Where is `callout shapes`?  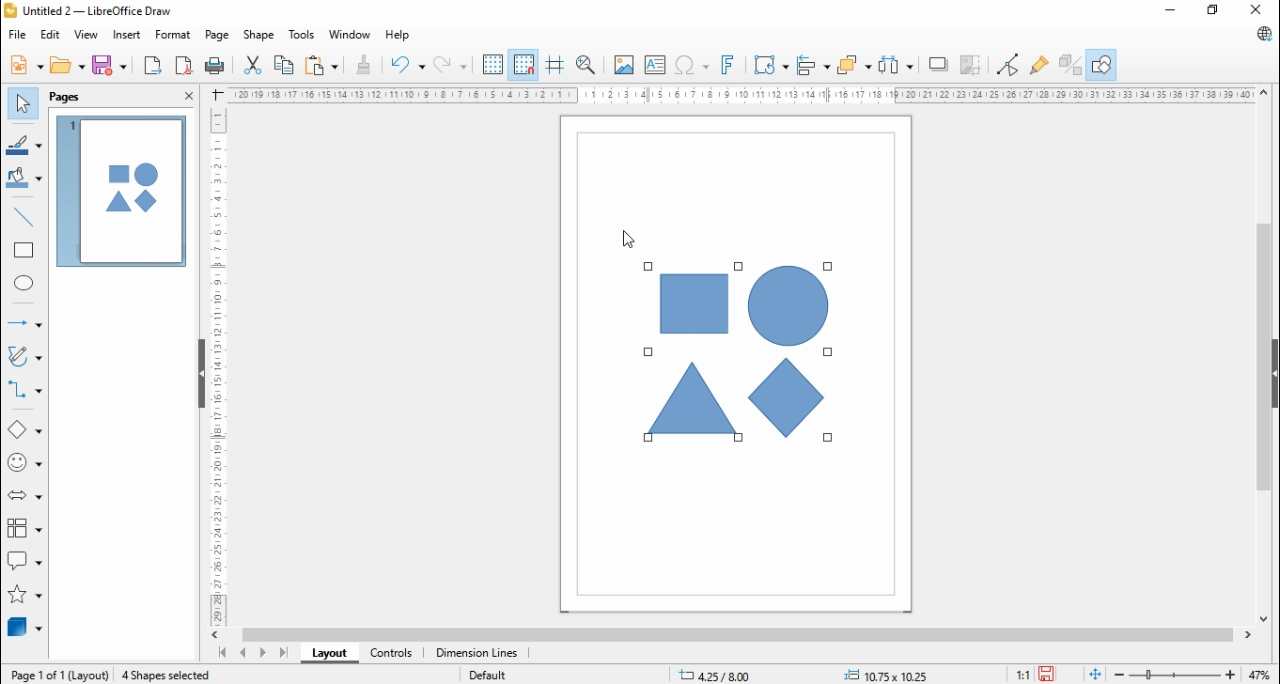 callout shapes is located at coordinates (25, 560).